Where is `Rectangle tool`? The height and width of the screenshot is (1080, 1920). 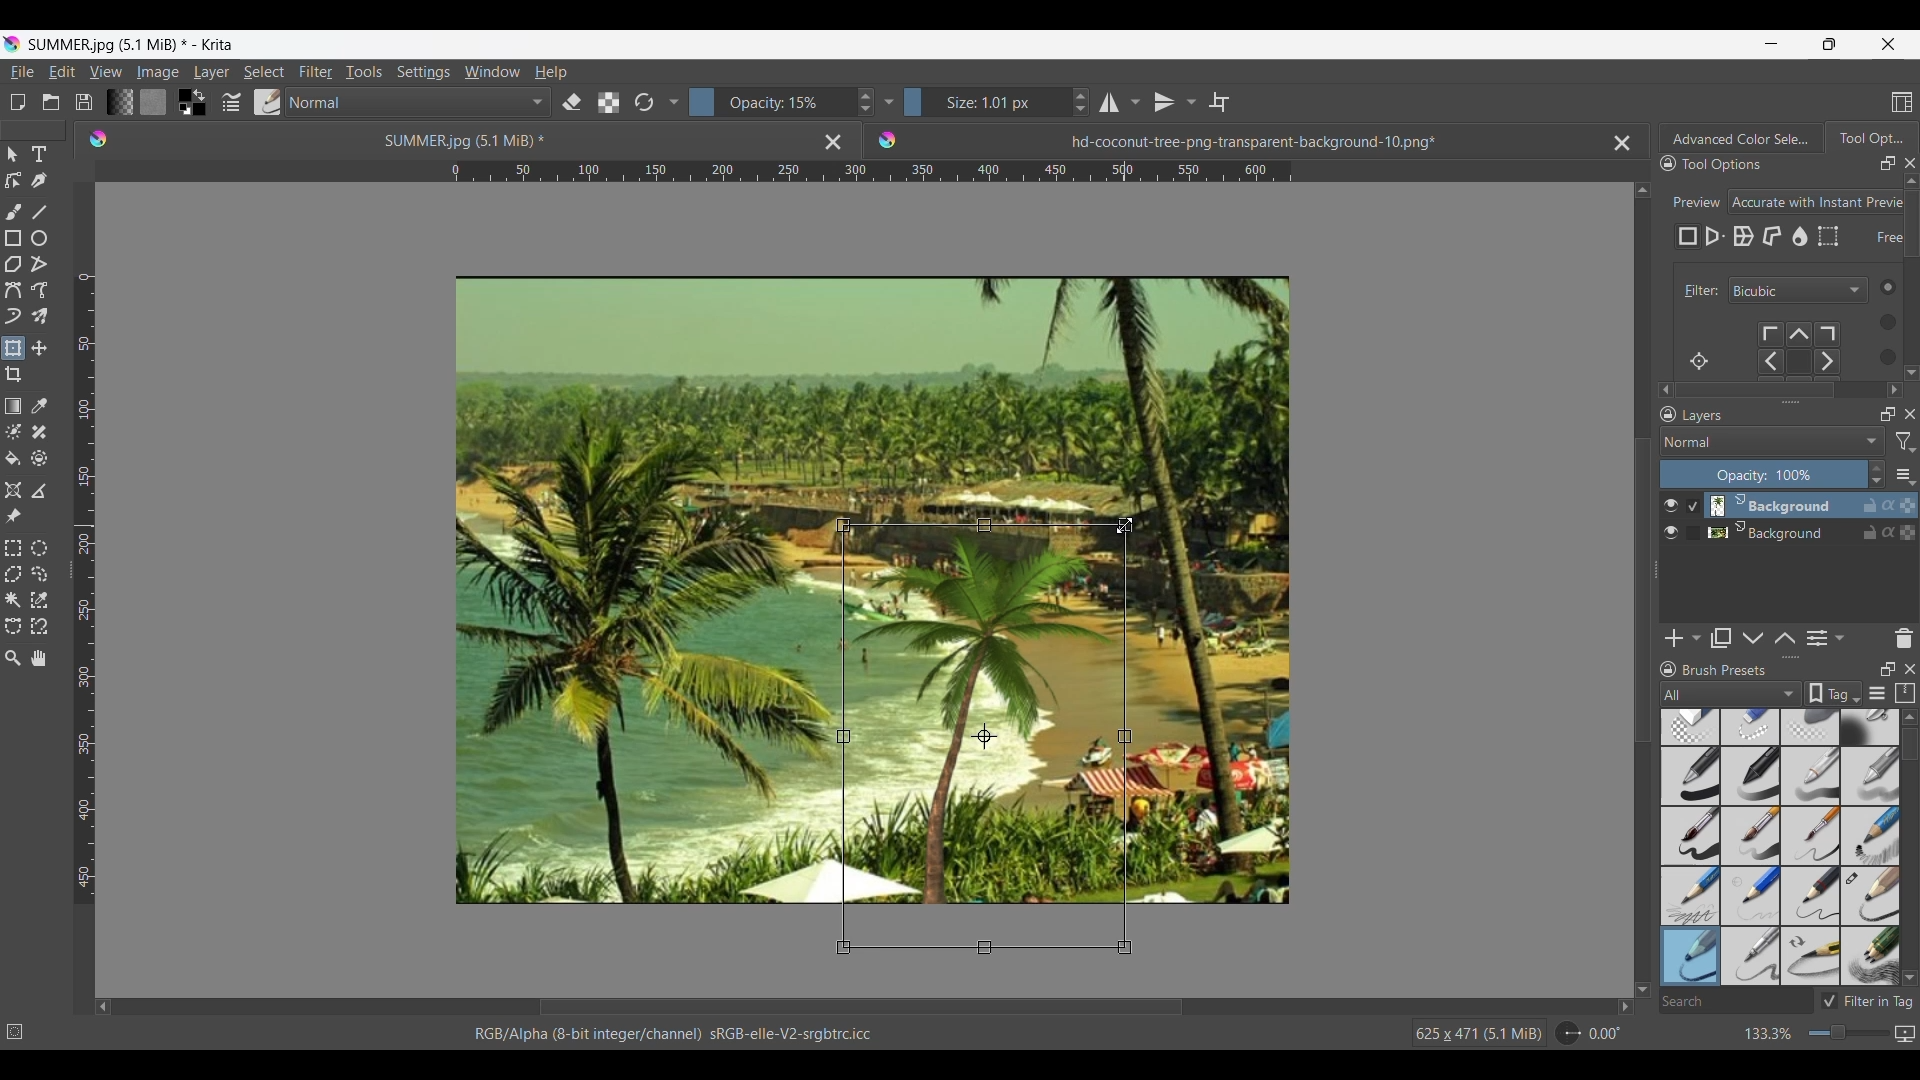
Rectangle tool is located at coordinates (12, 238).